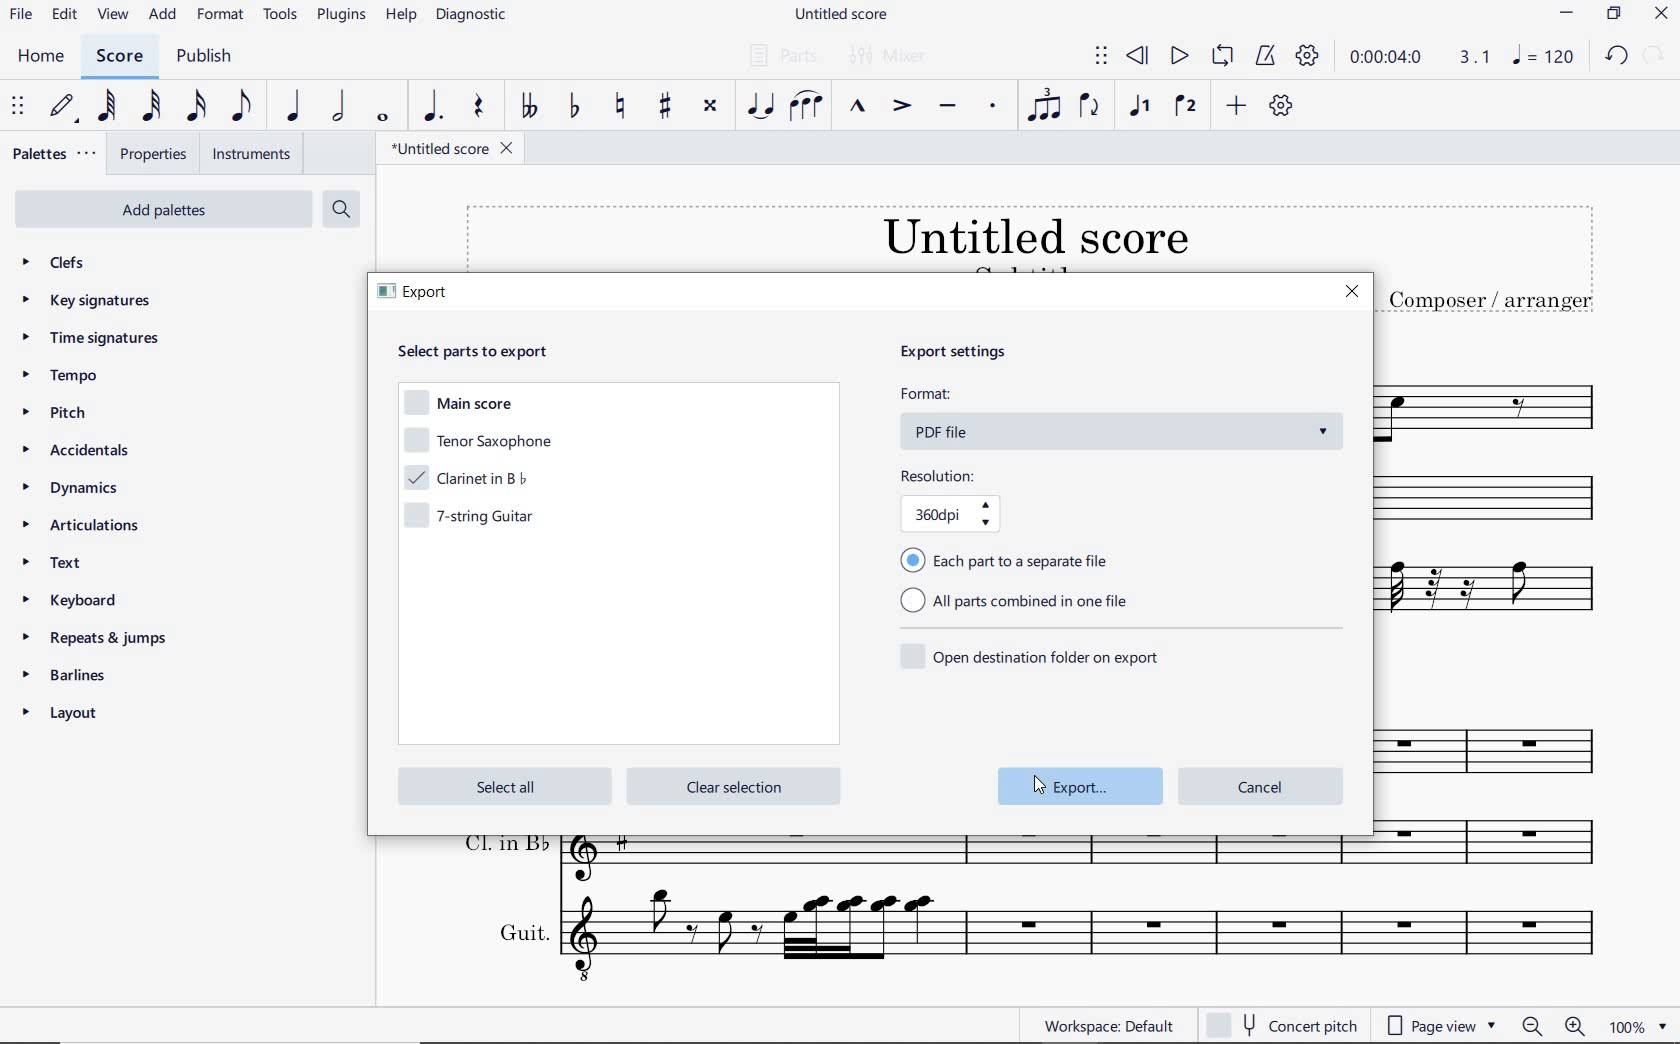  What do you see at coordinates (757, 105) in the screenshot?
I see `TIE` at bounding box center [757, 105].